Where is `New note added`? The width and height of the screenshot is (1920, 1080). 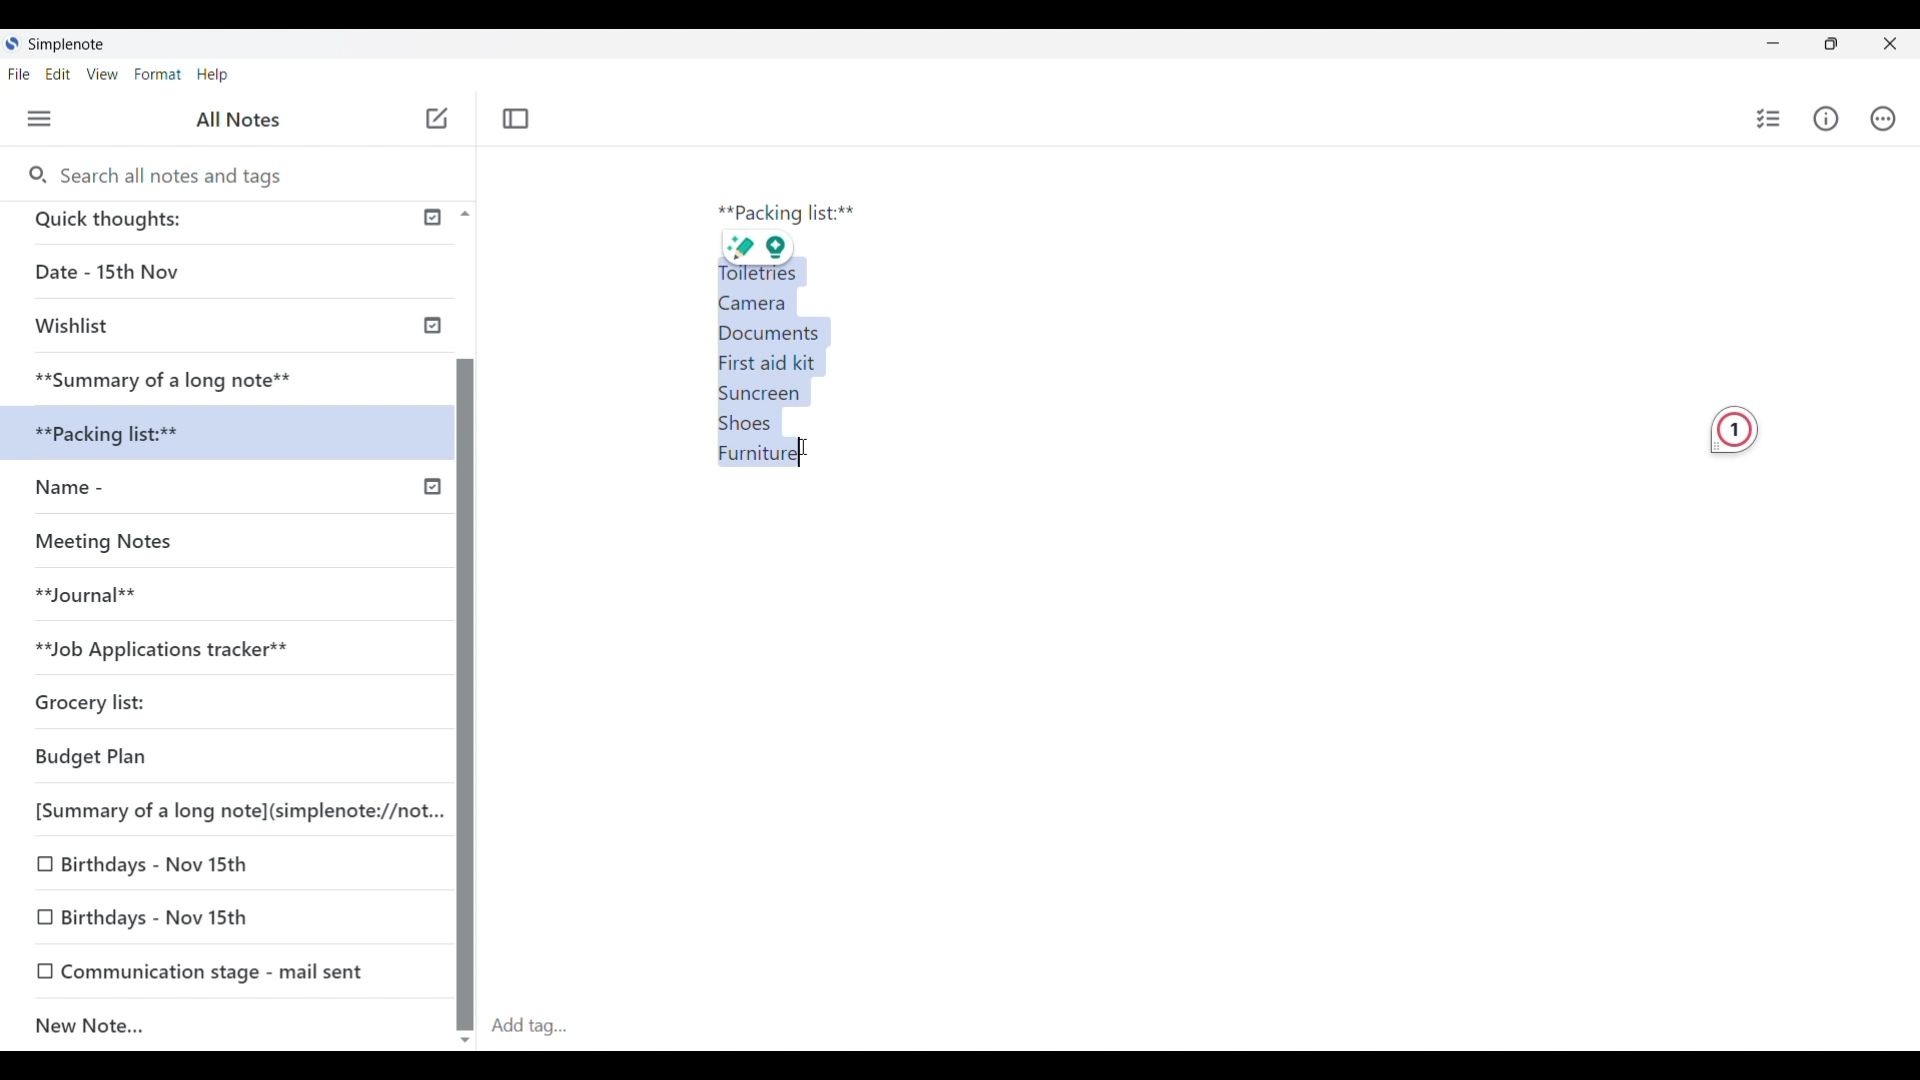
New note added is located at coordinates (208, 1026).